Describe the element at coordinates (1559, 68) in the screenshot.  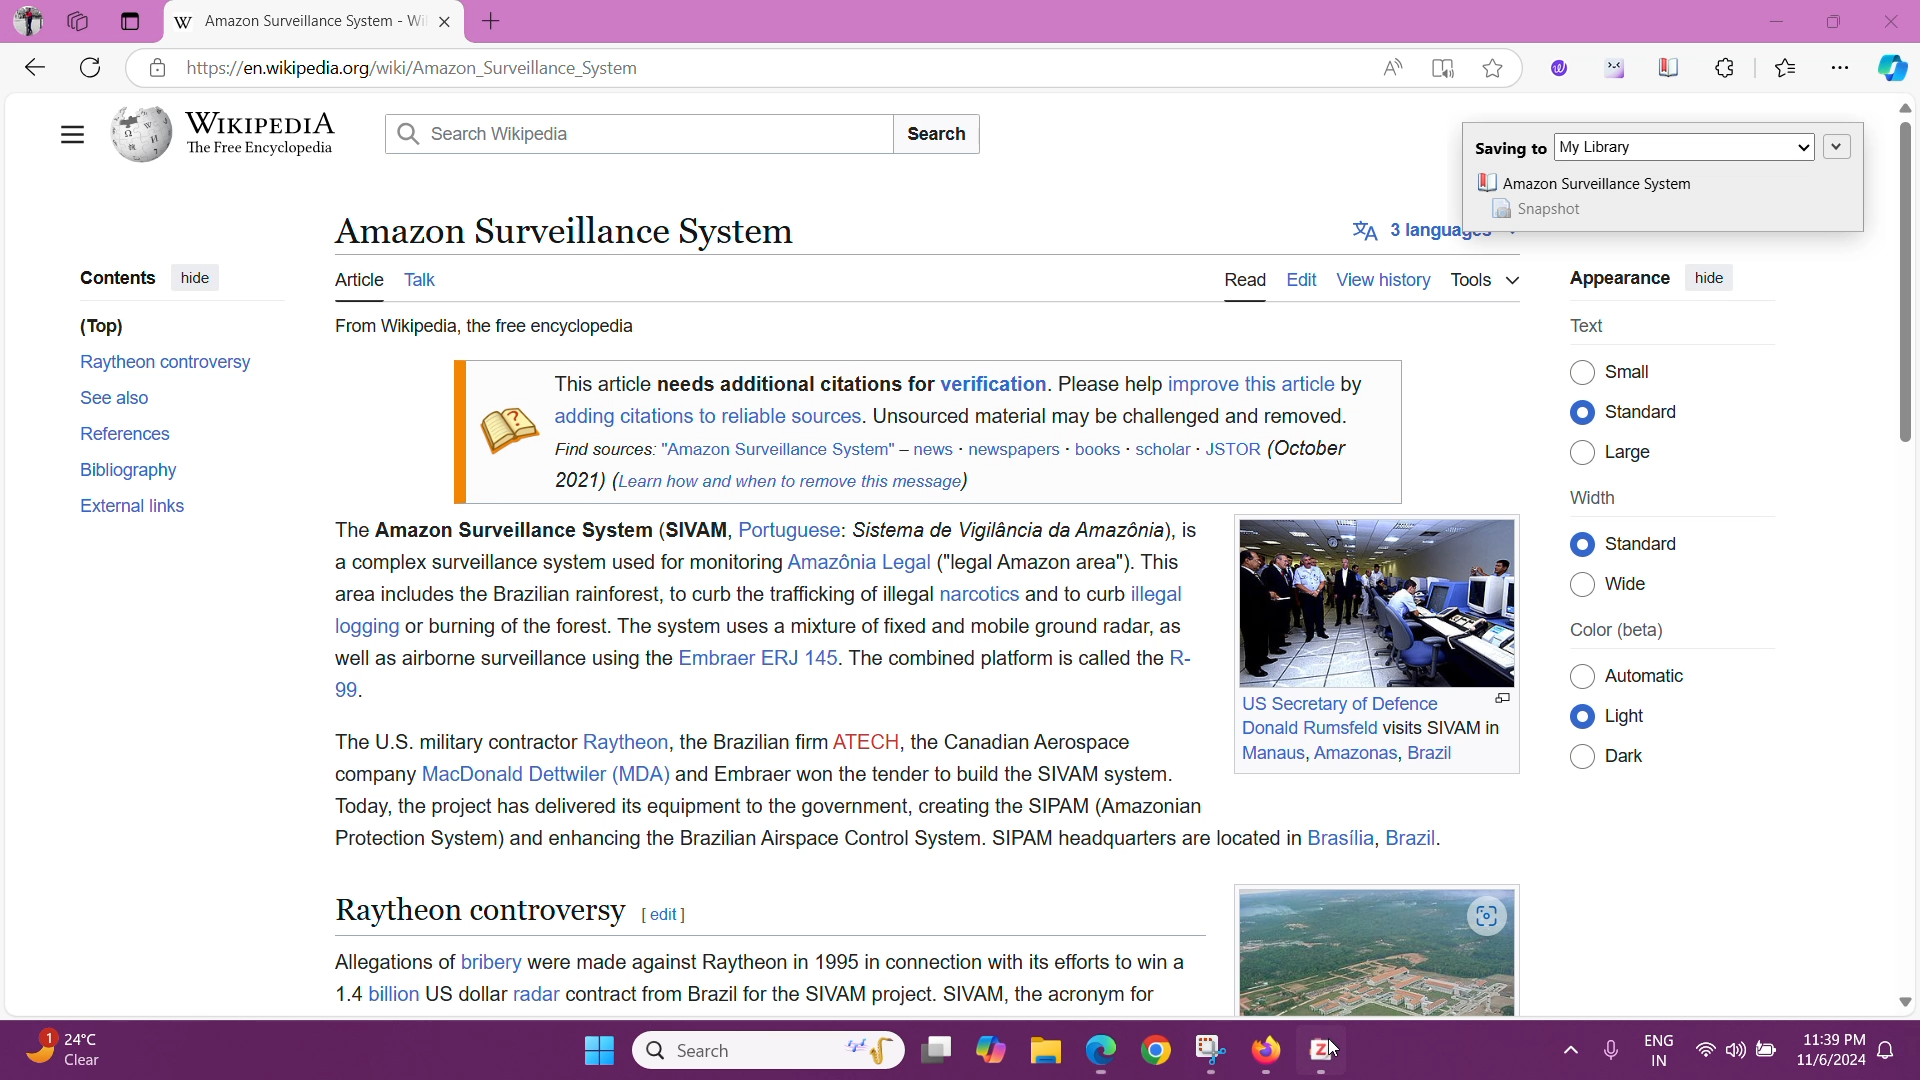
I see `Wordtune Extension` at that location.